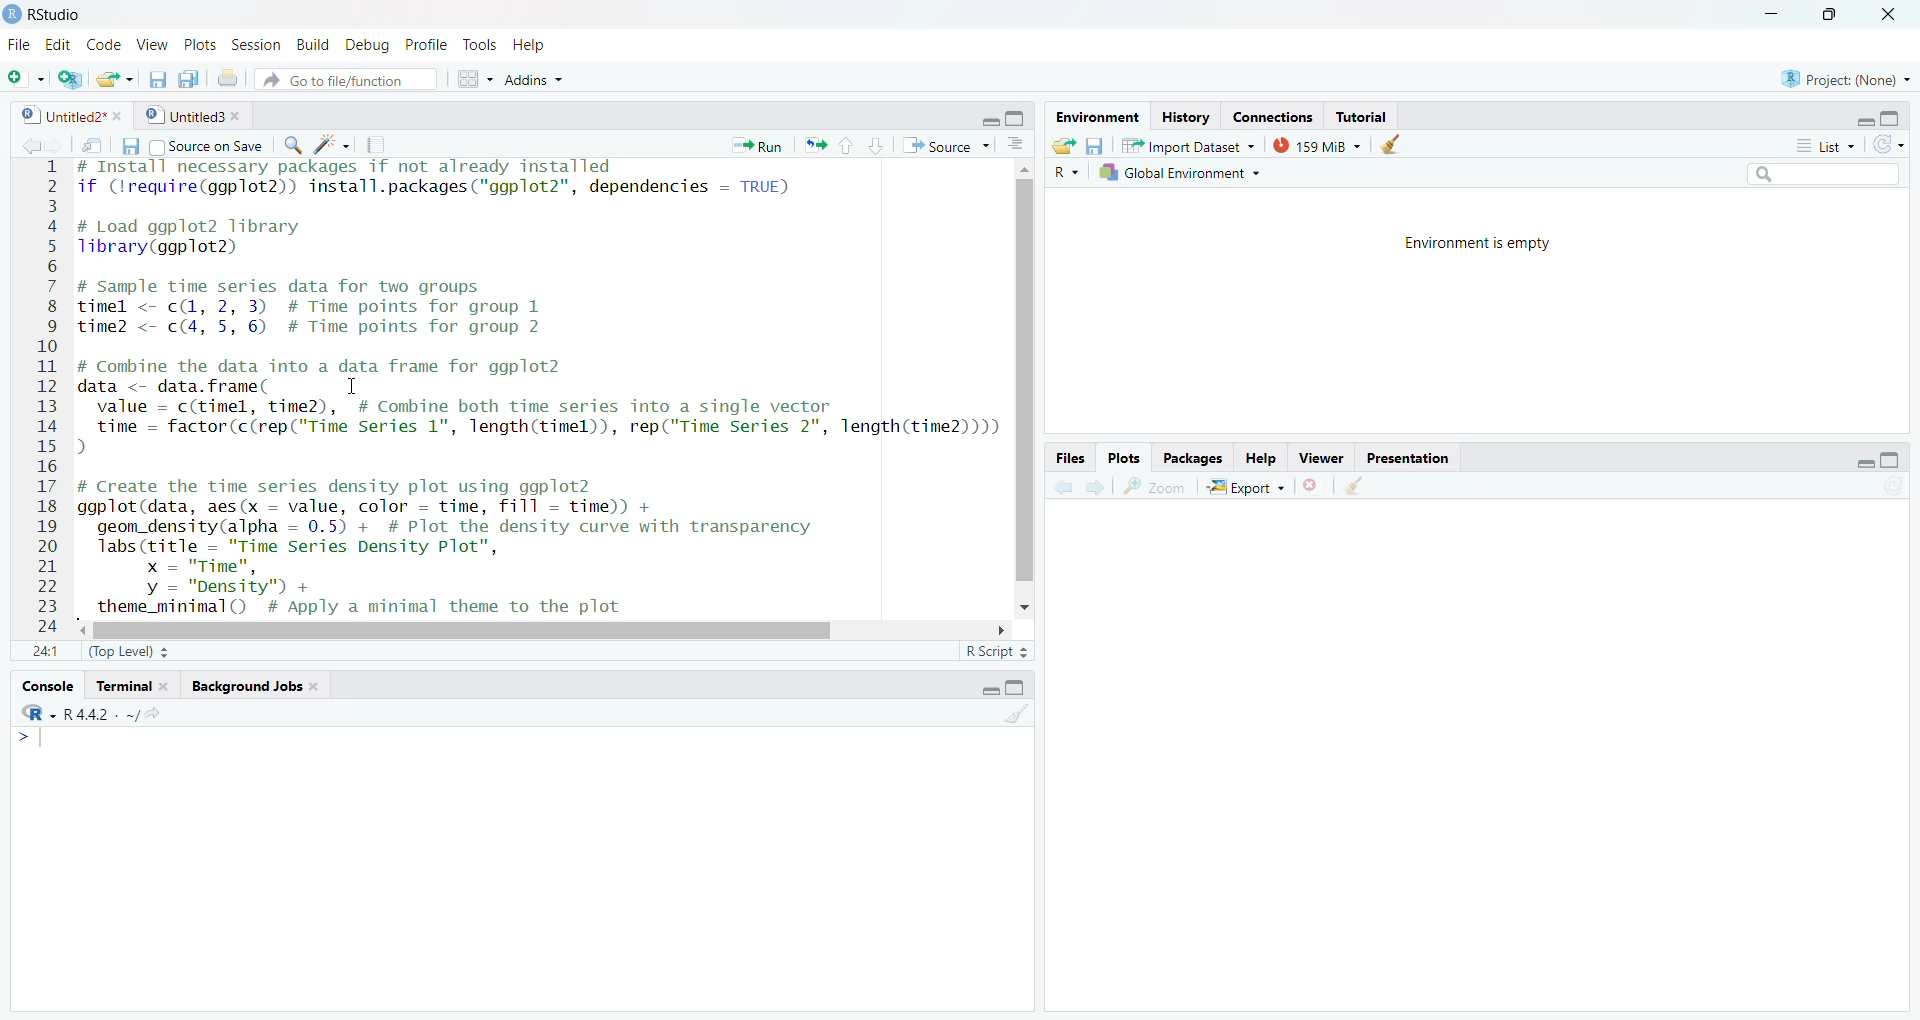 This screenshot has width=1920, height=1020. I want to click on Code, so click(106, 44).